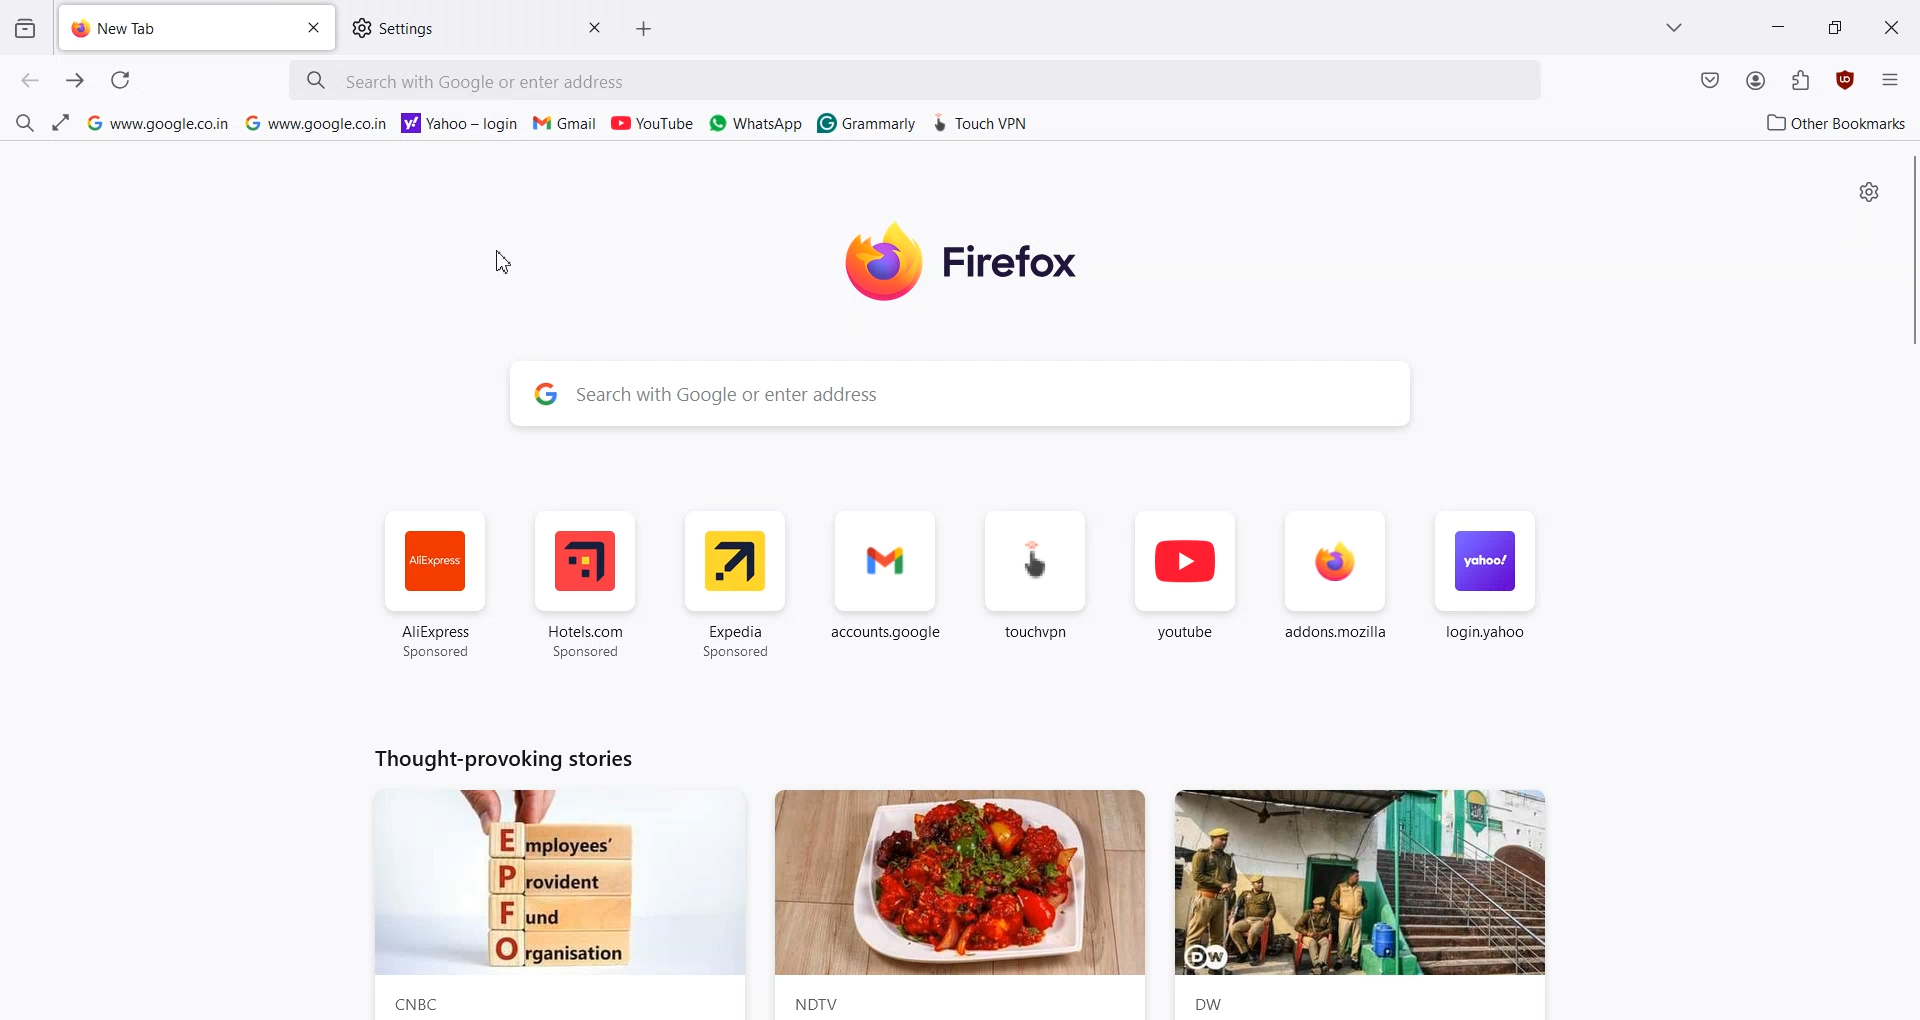 Image resolution: width=1920 pixels, height=1020 pixels. Describe the element at coordinates (556, 905) in the screenshot. I see `News` at that location.